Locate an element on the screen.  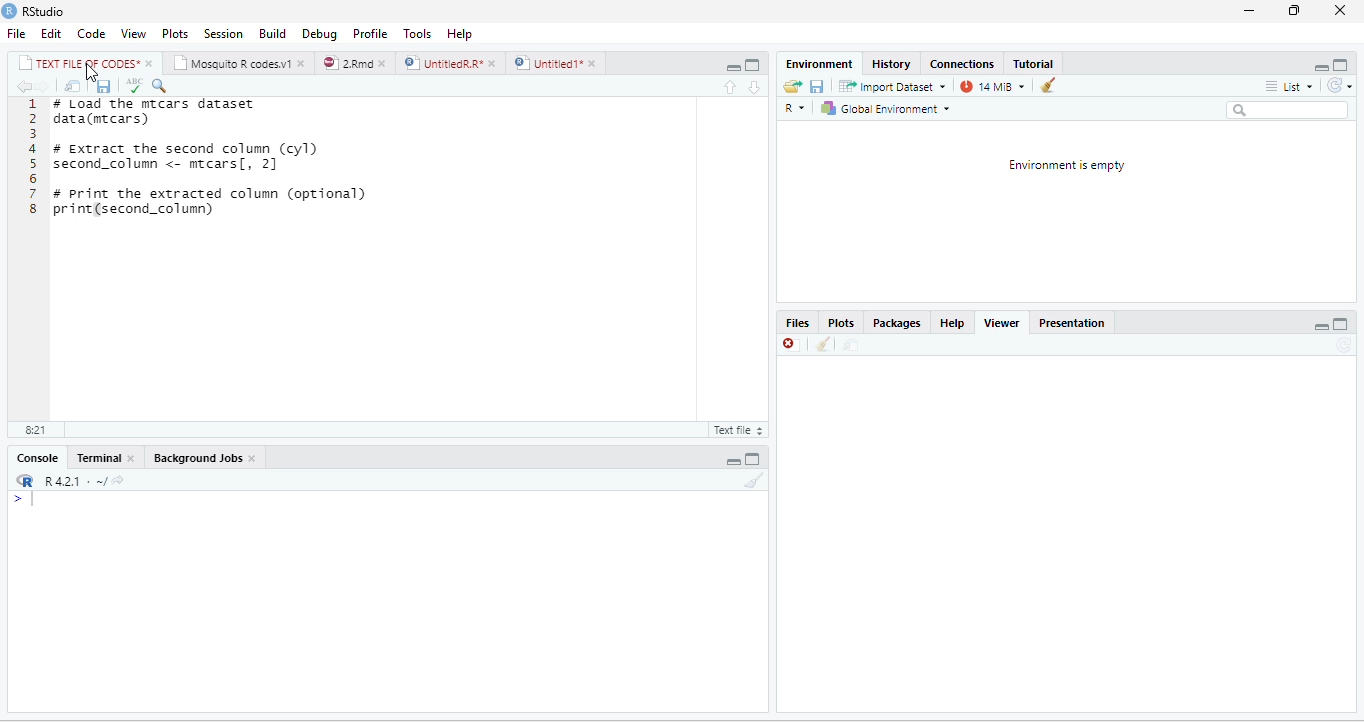
close is located at coordinates (1340, 10).